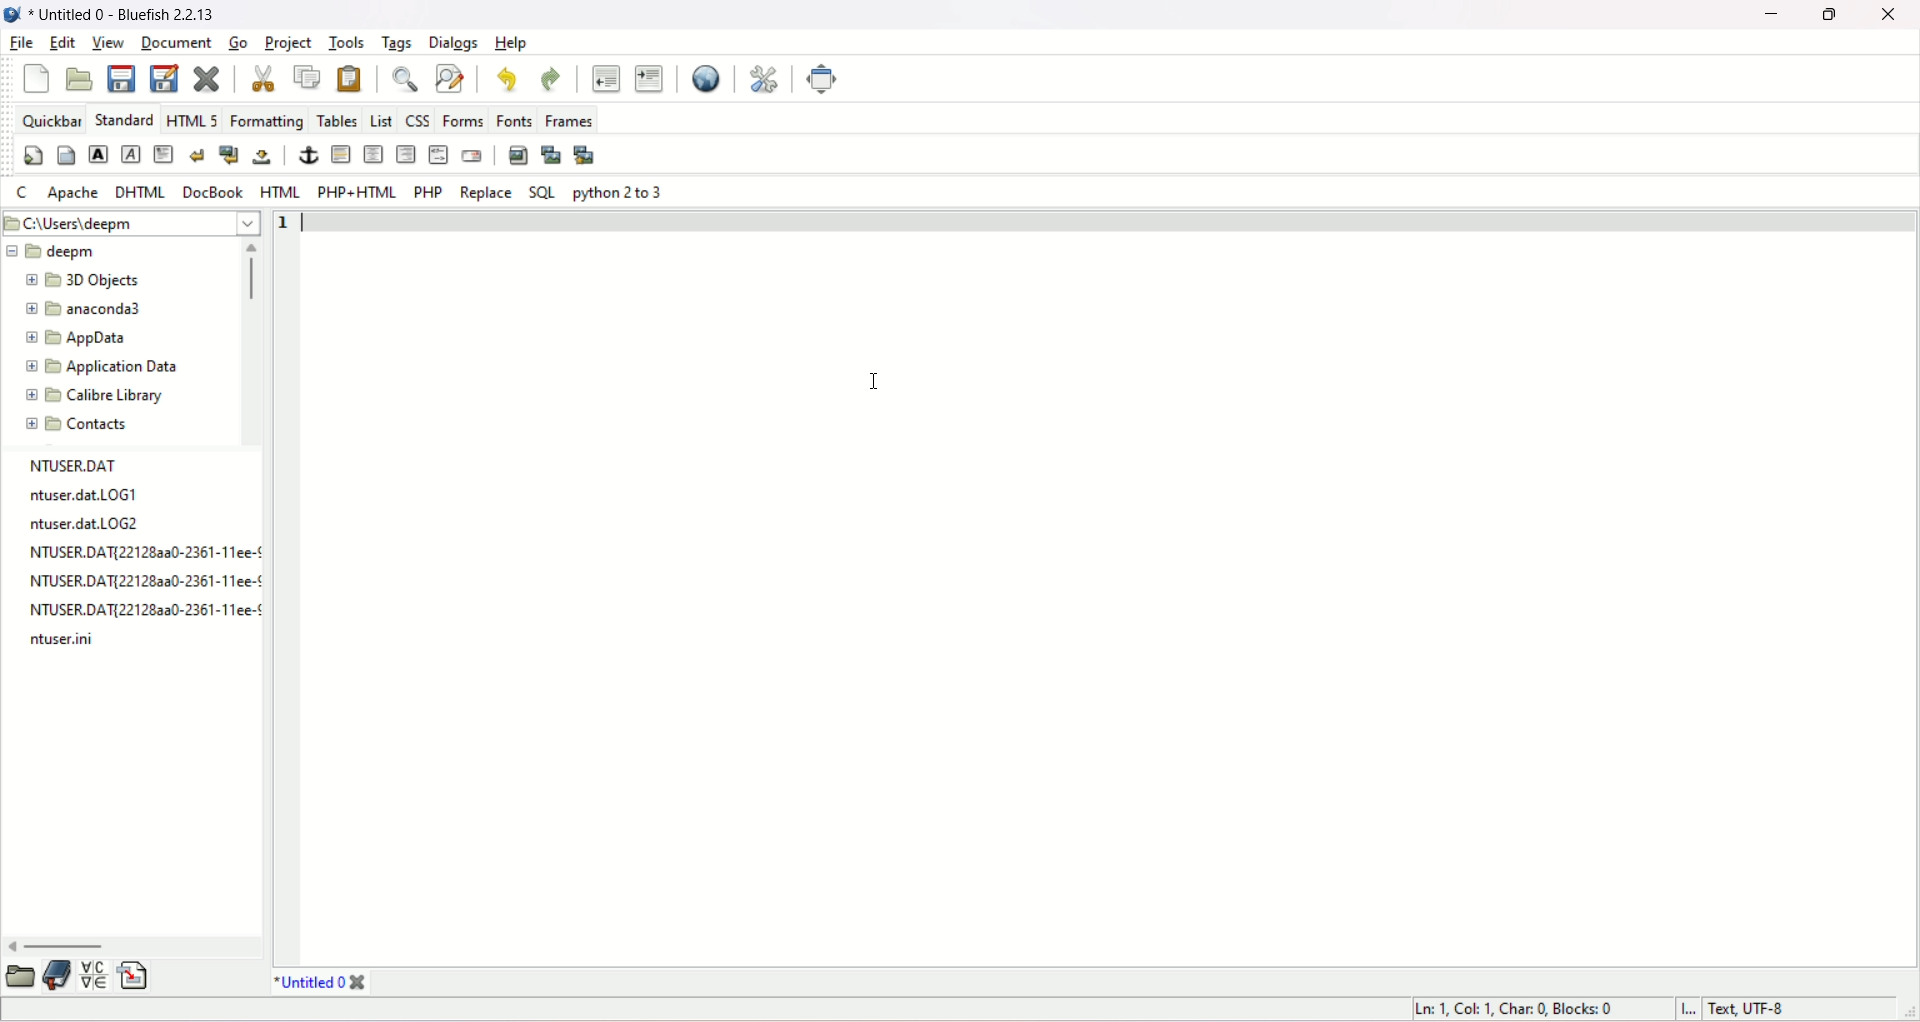 The width and height of the screenshot is (1920, 1022). Describe the element at coordinates (129, 154) in the screenshot. I see `emphasis` at that location.